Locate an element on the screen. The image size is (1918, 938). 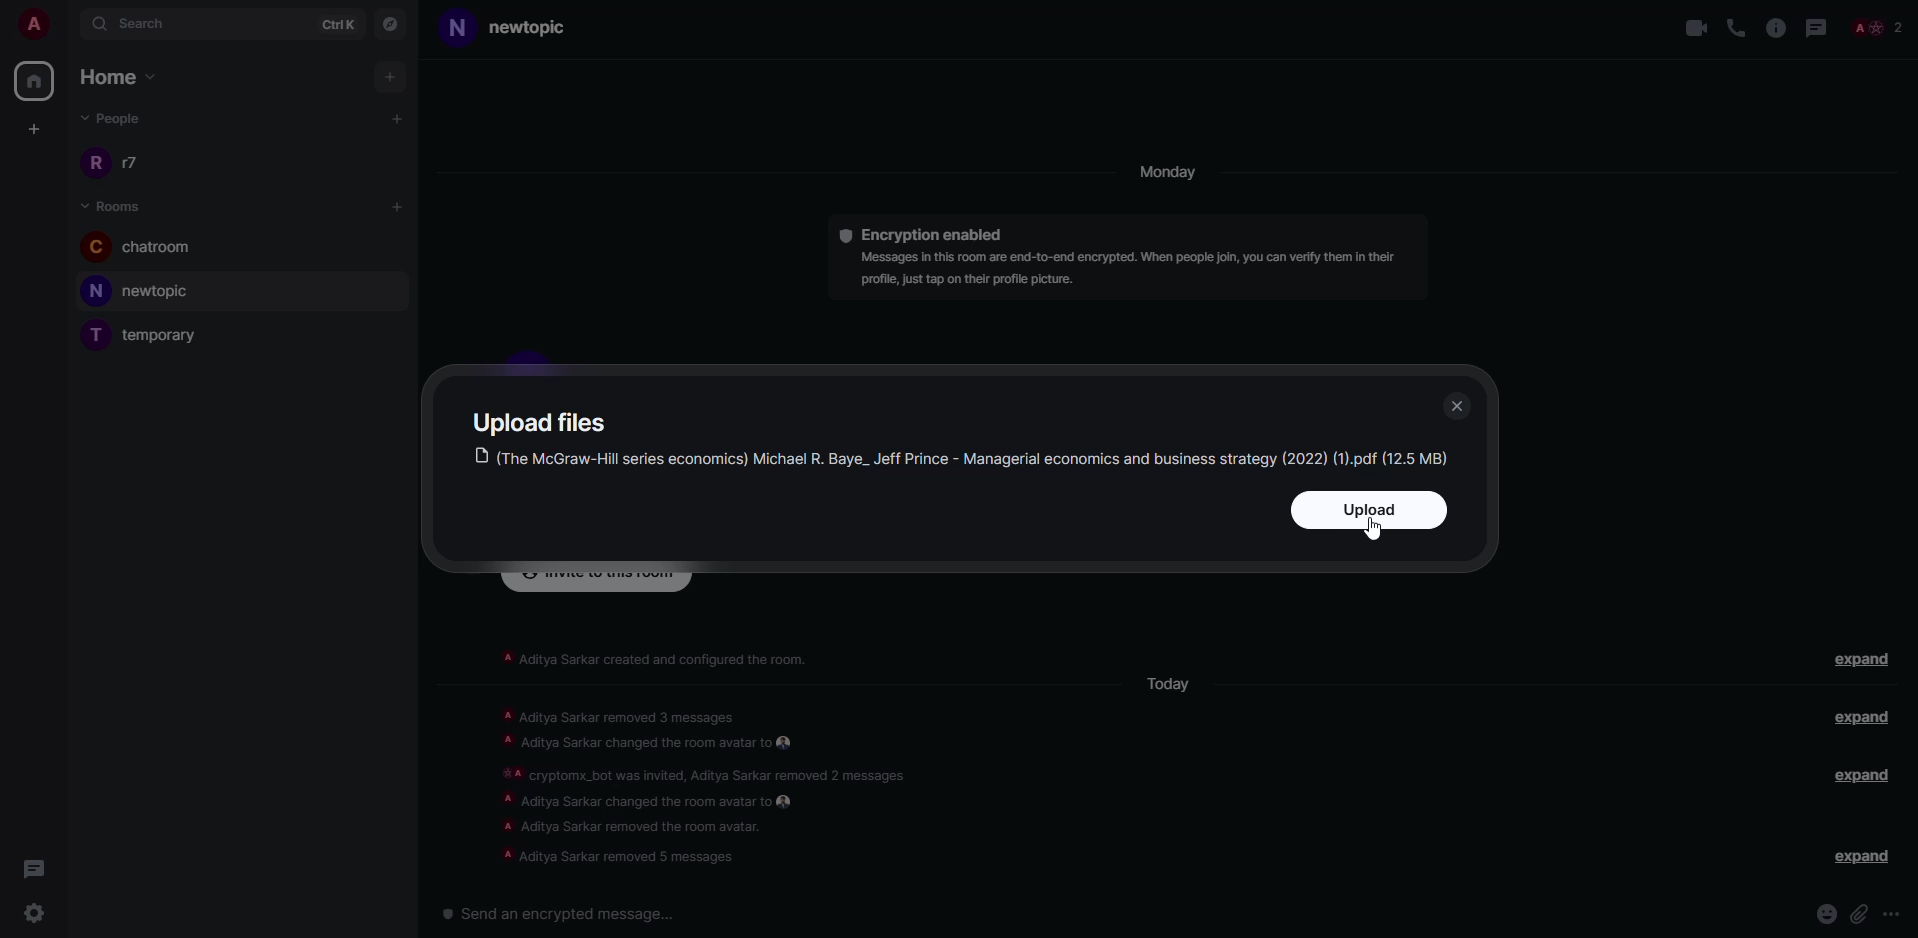
close is located at coordinates (1457, 403).